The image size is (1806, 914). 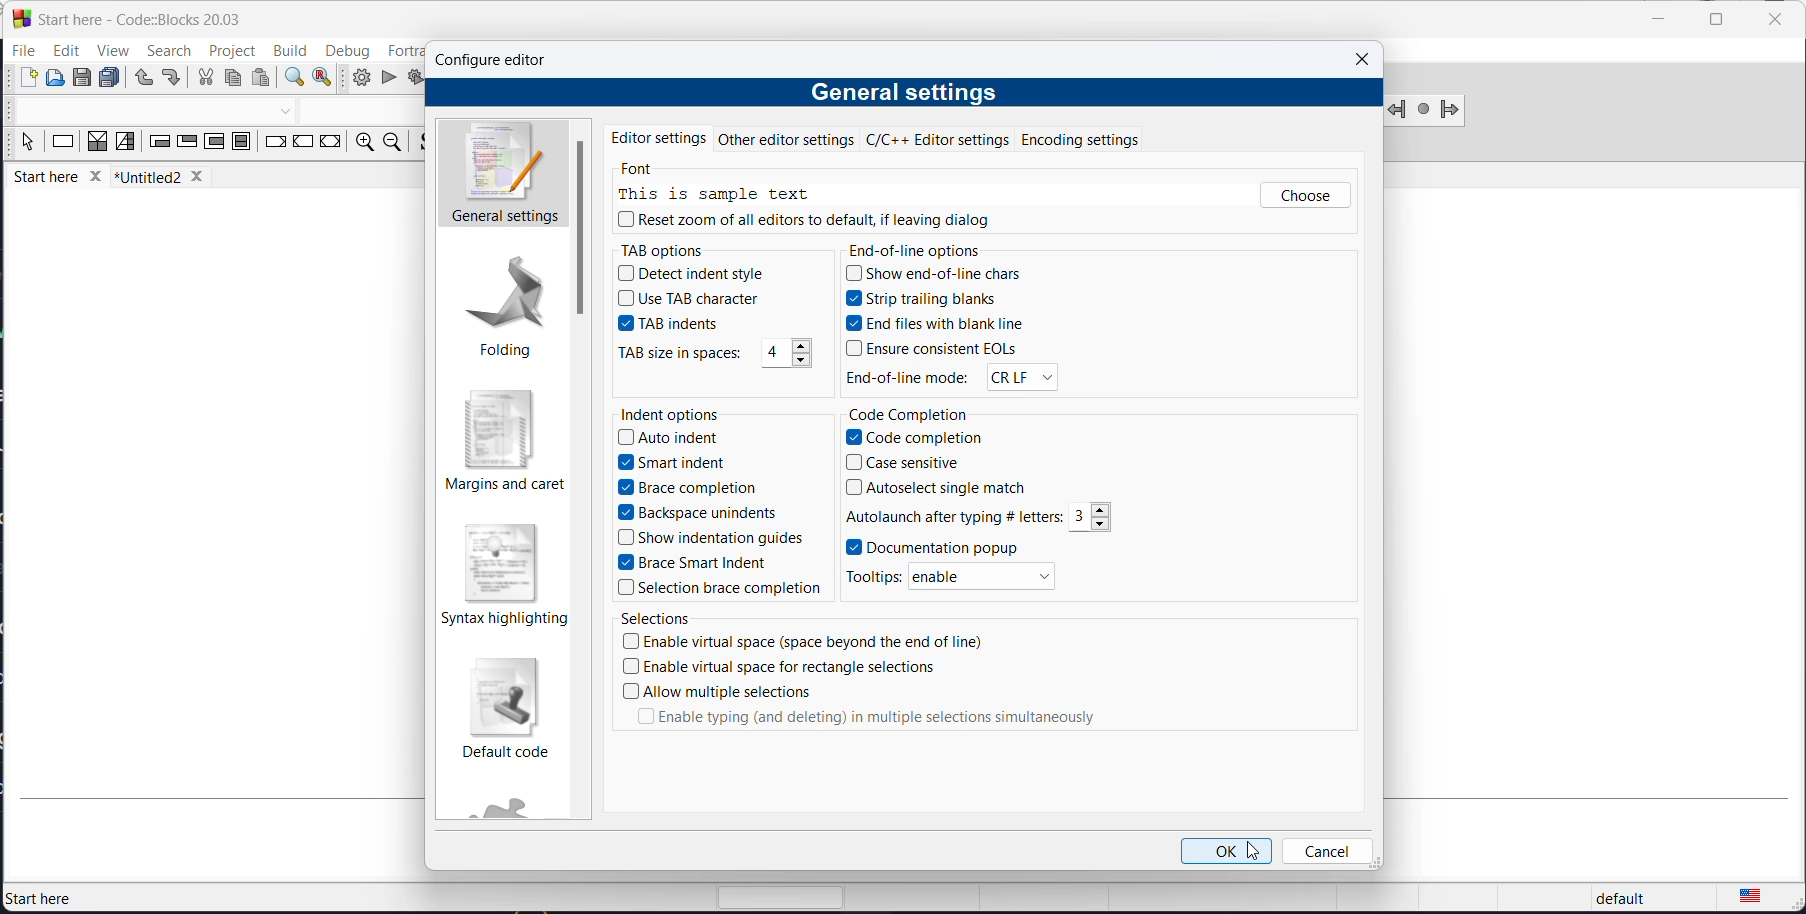 I want to click on counting loop, so click(x=213, y=144).